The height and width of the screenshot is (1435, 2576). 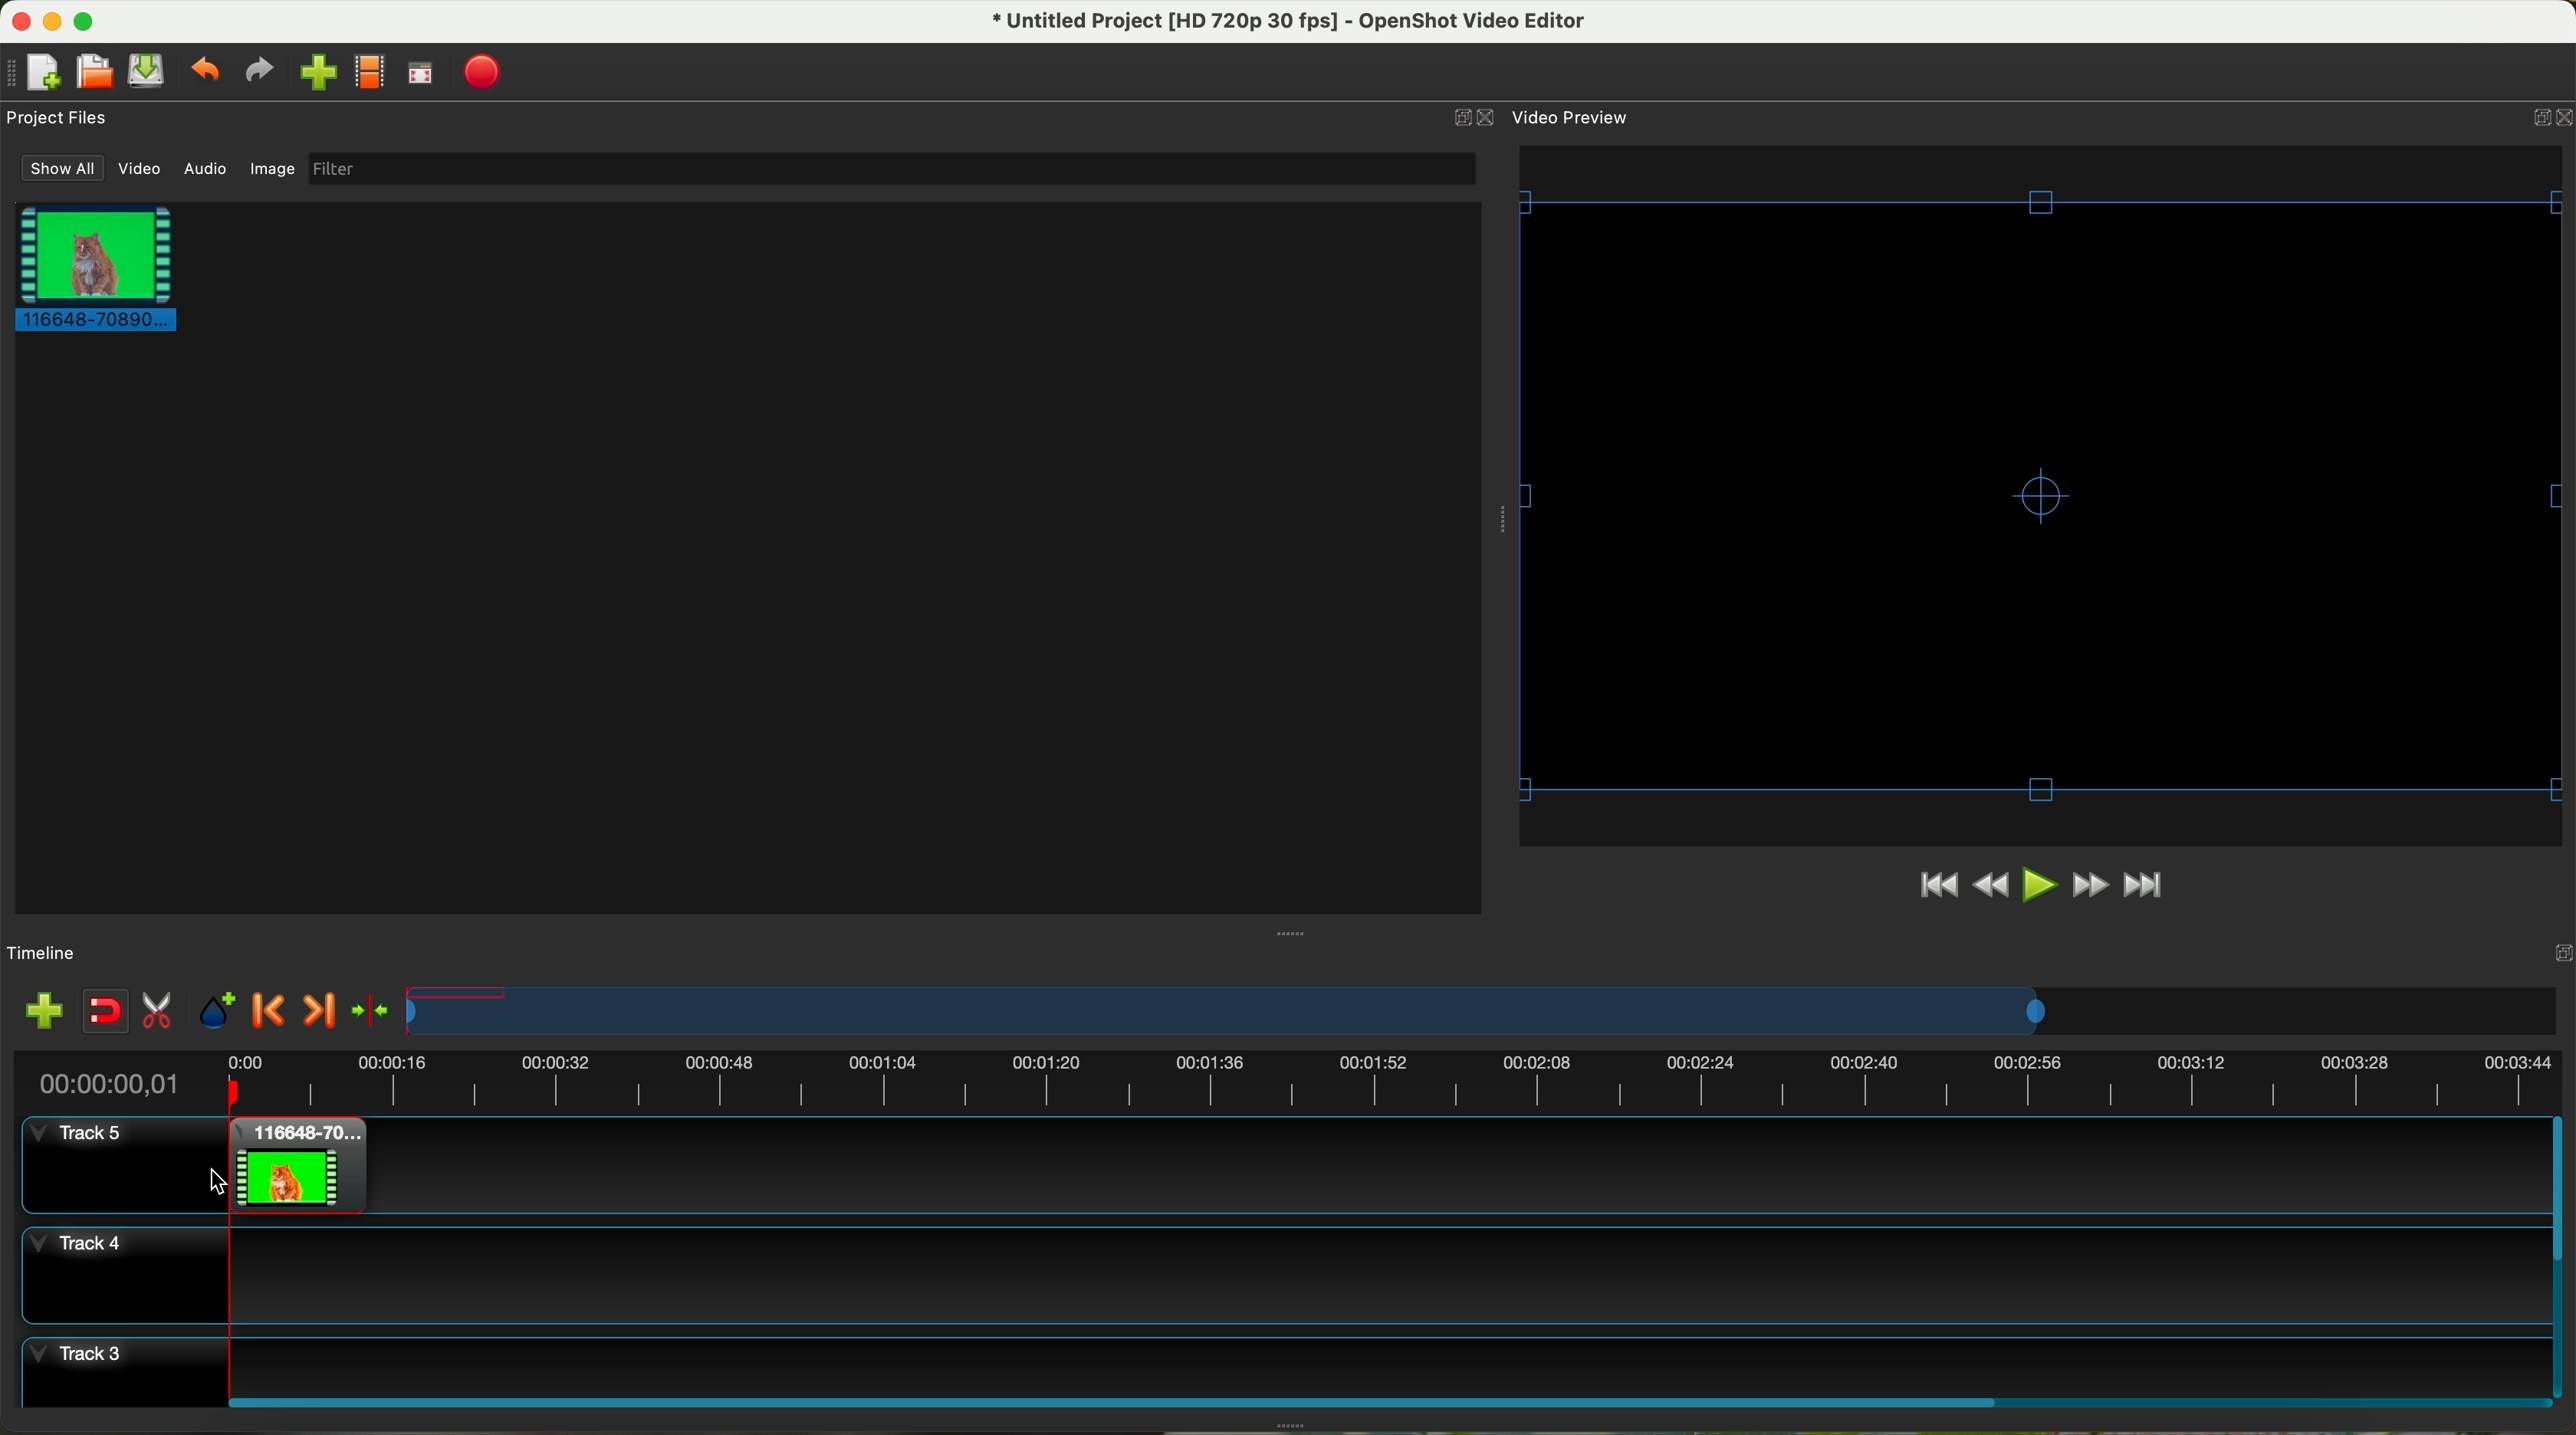 I want to click on video borders, so click(x=2046, y=495).